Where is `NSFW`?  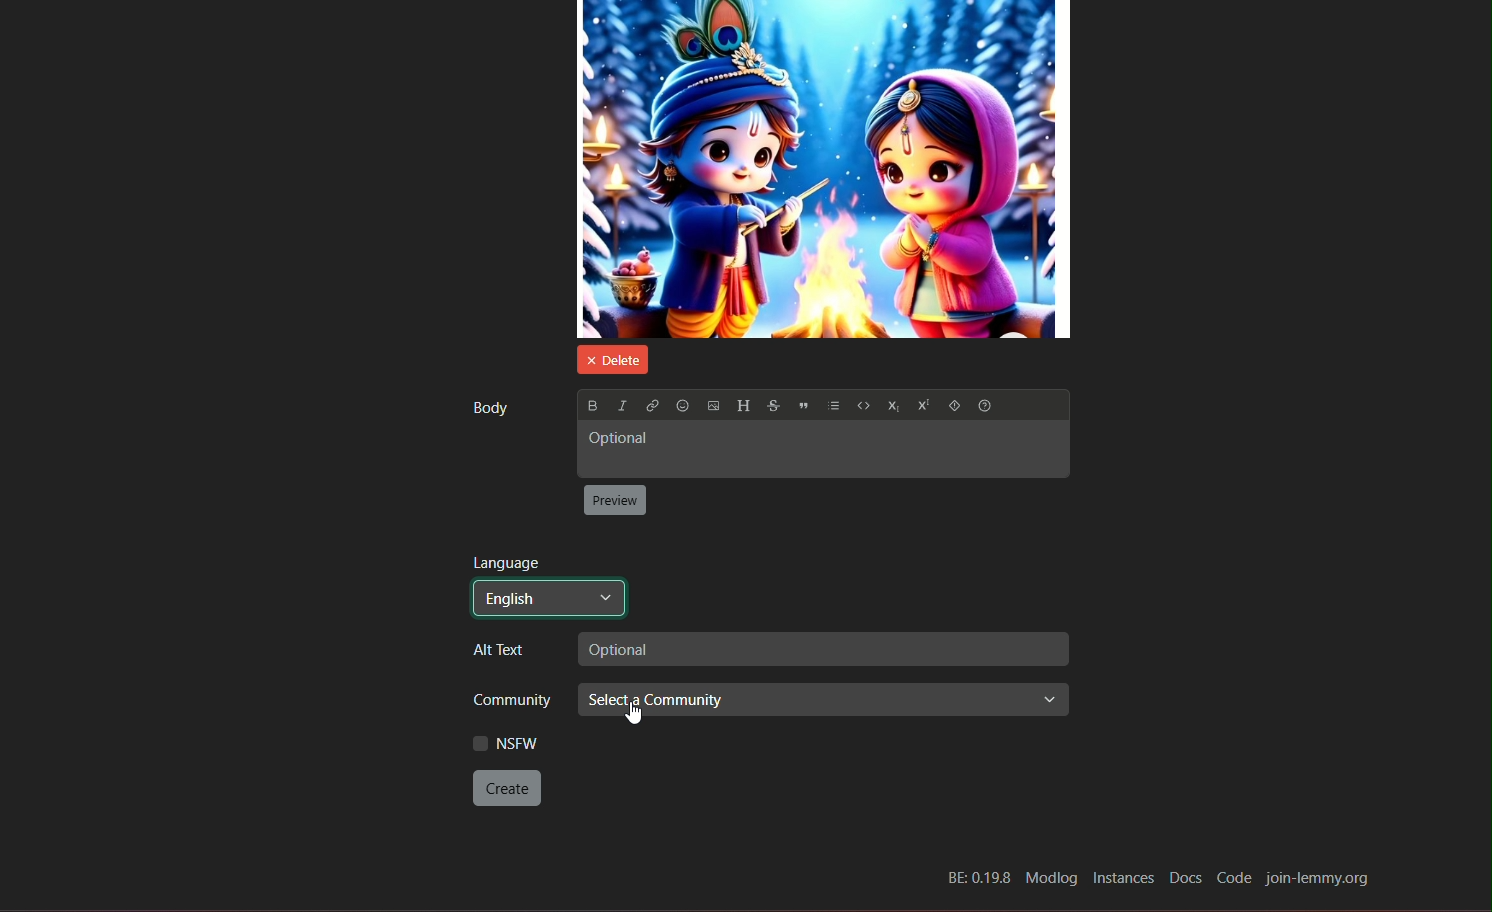
NSFW is located at coordinates (505, 743).